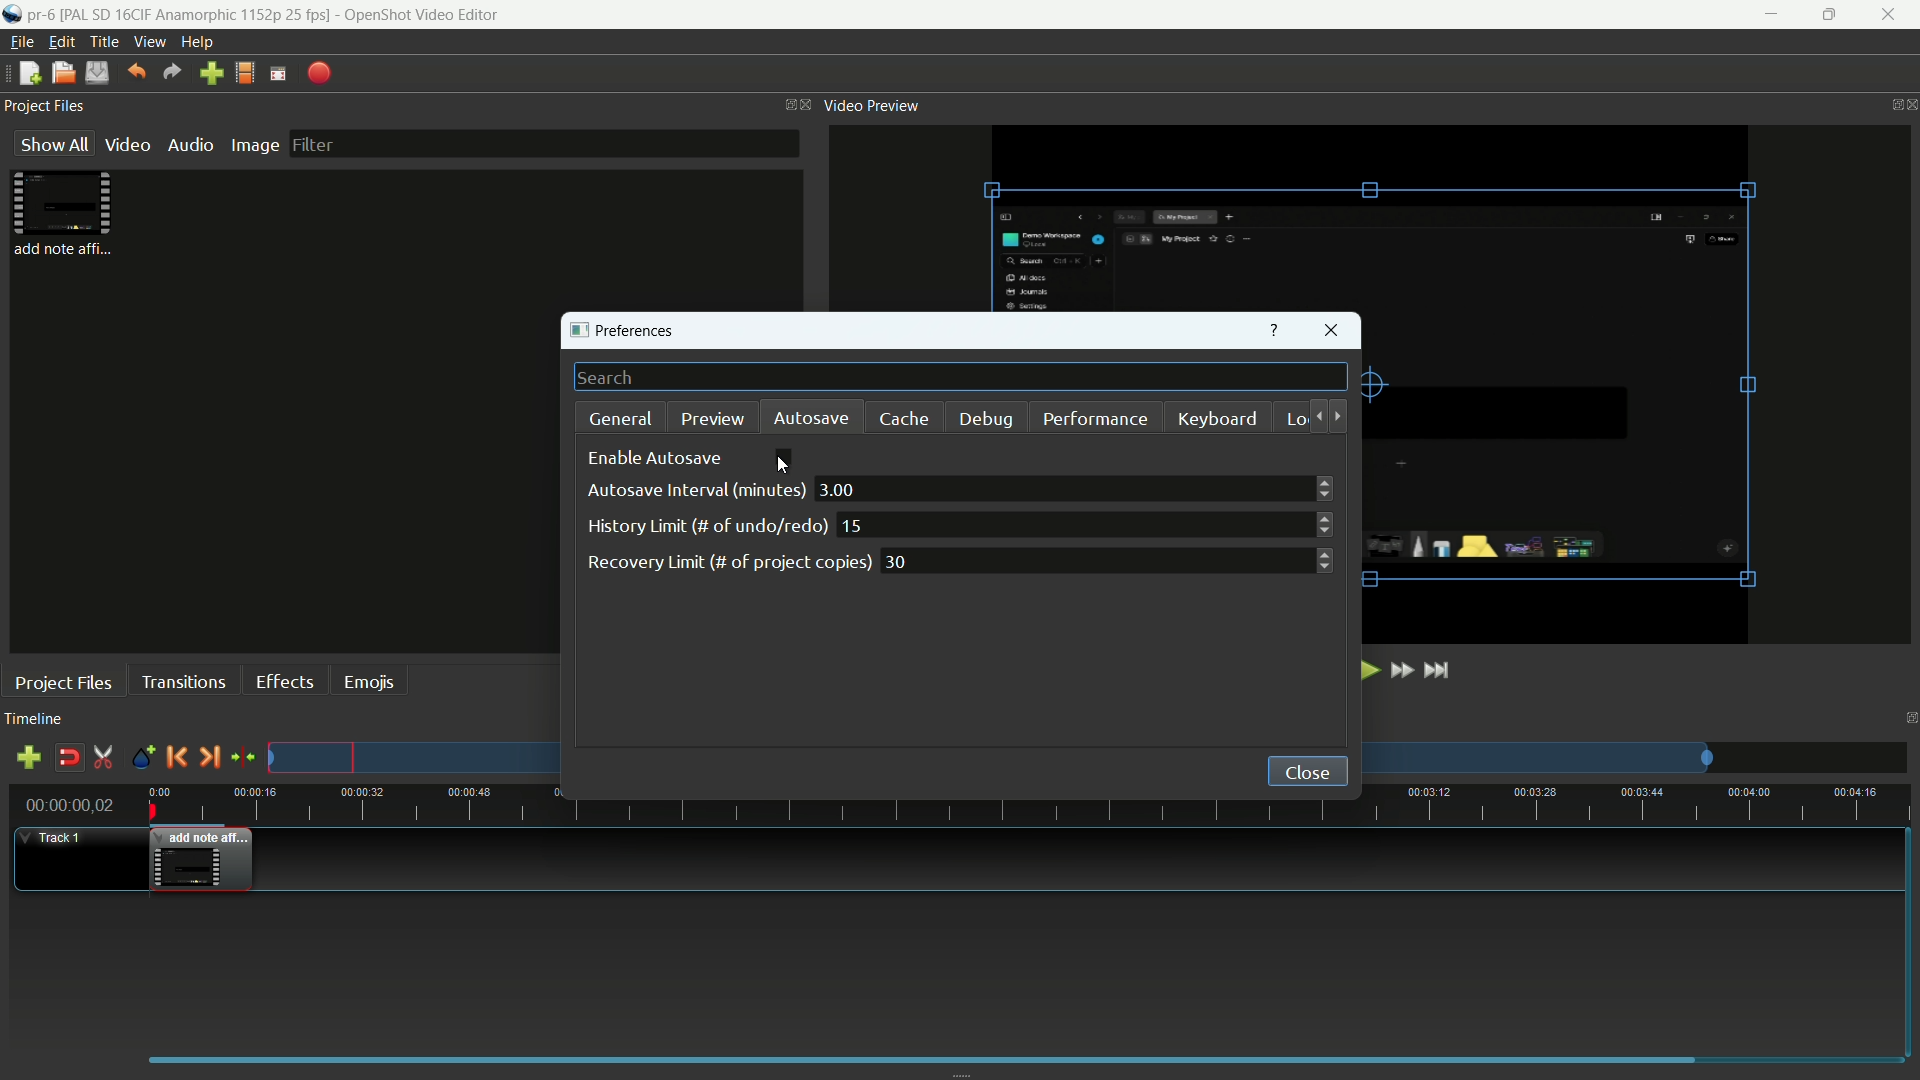 This screenshot has width=1920, height=1080. What do you see at coordinates (1087, 523) in the screenshot?
I see `15` at bounding box center [1087, 523].